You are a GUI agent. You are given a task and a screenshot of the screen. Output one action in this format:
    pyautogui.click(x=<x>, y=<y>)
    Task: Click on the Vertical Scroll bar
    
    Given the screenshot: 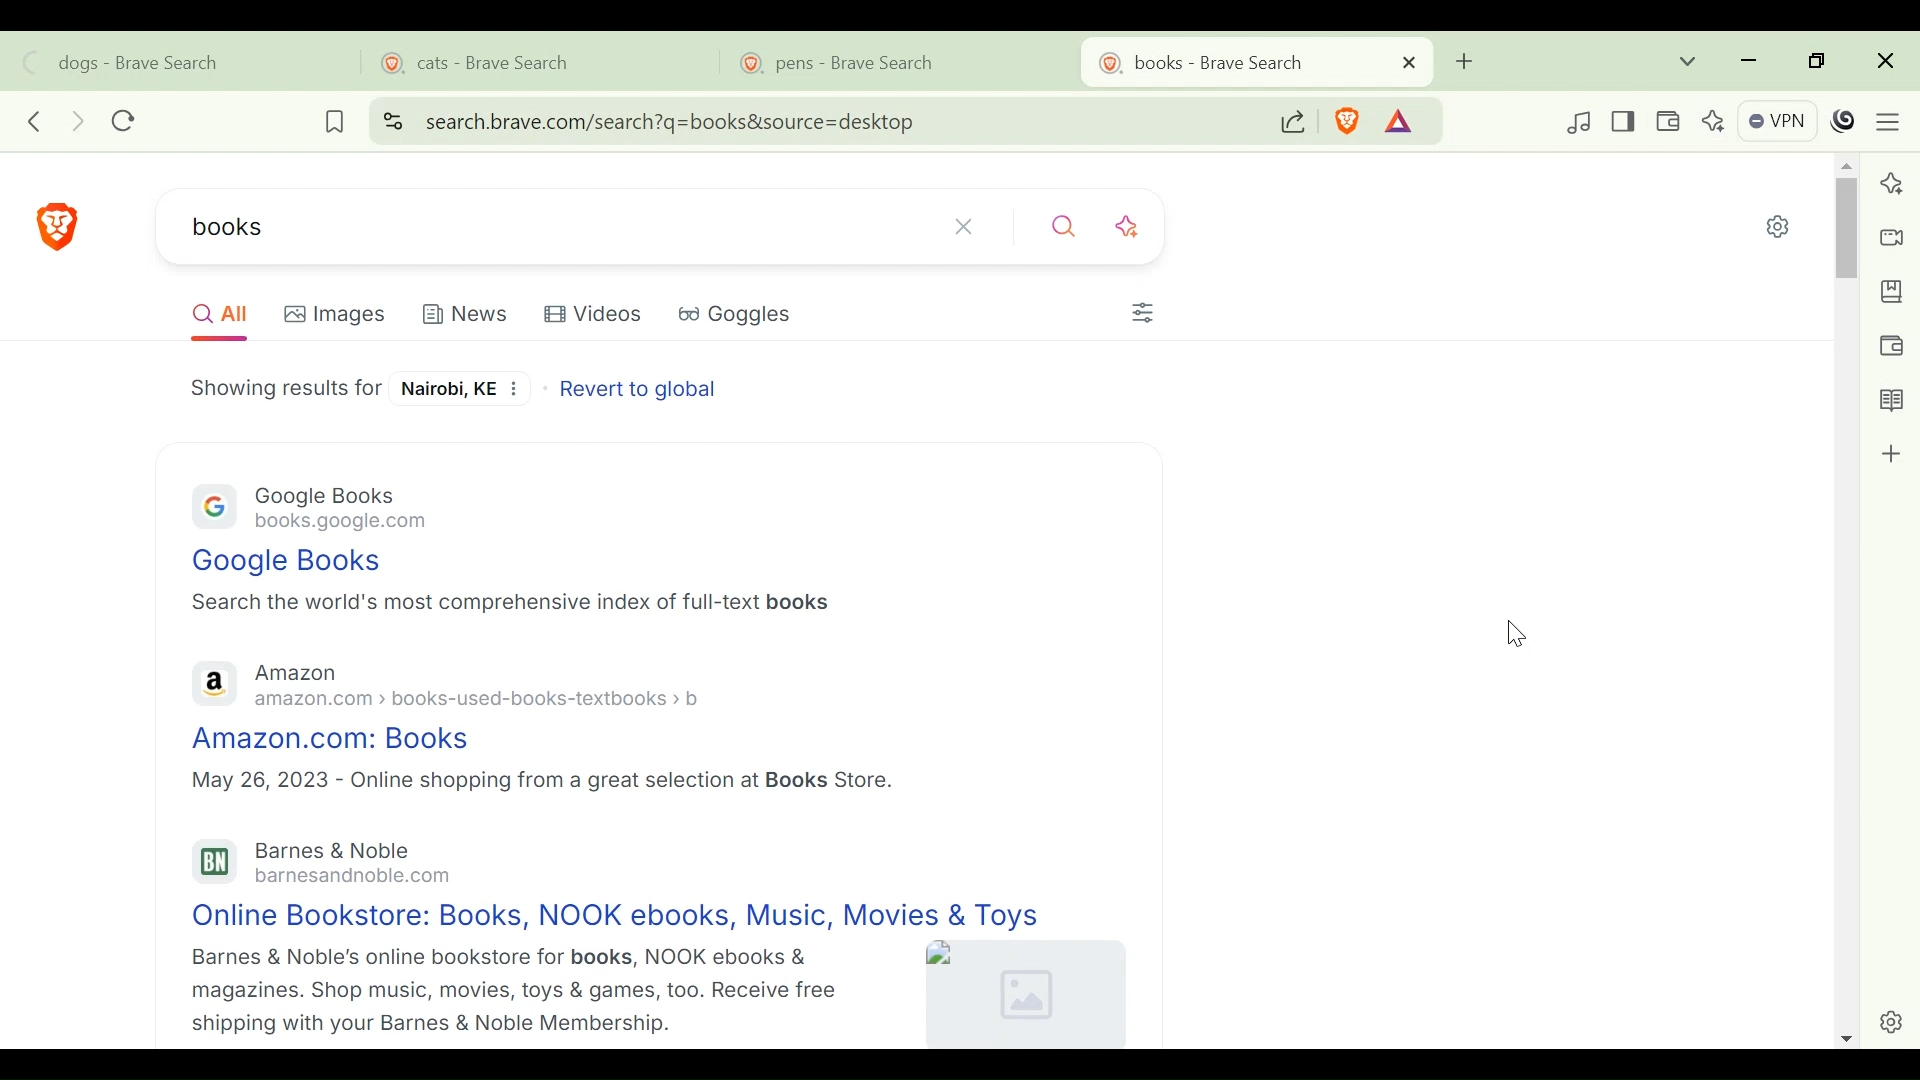 What is the action you would take?
    pyautogui.click(x=1845, y=230)
    